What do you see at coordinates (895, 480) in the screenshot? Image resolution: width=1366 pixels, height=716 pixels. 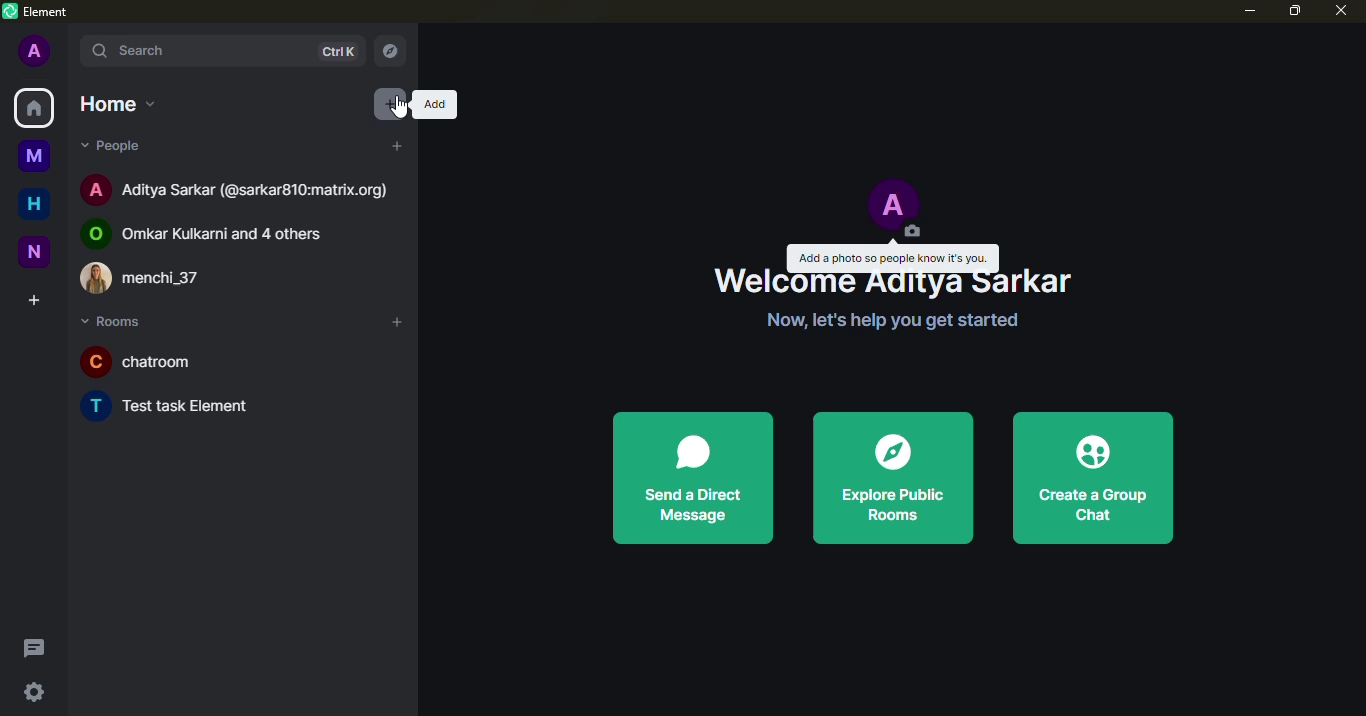 I see `explore public rooms` at bounding box center [895, 480].